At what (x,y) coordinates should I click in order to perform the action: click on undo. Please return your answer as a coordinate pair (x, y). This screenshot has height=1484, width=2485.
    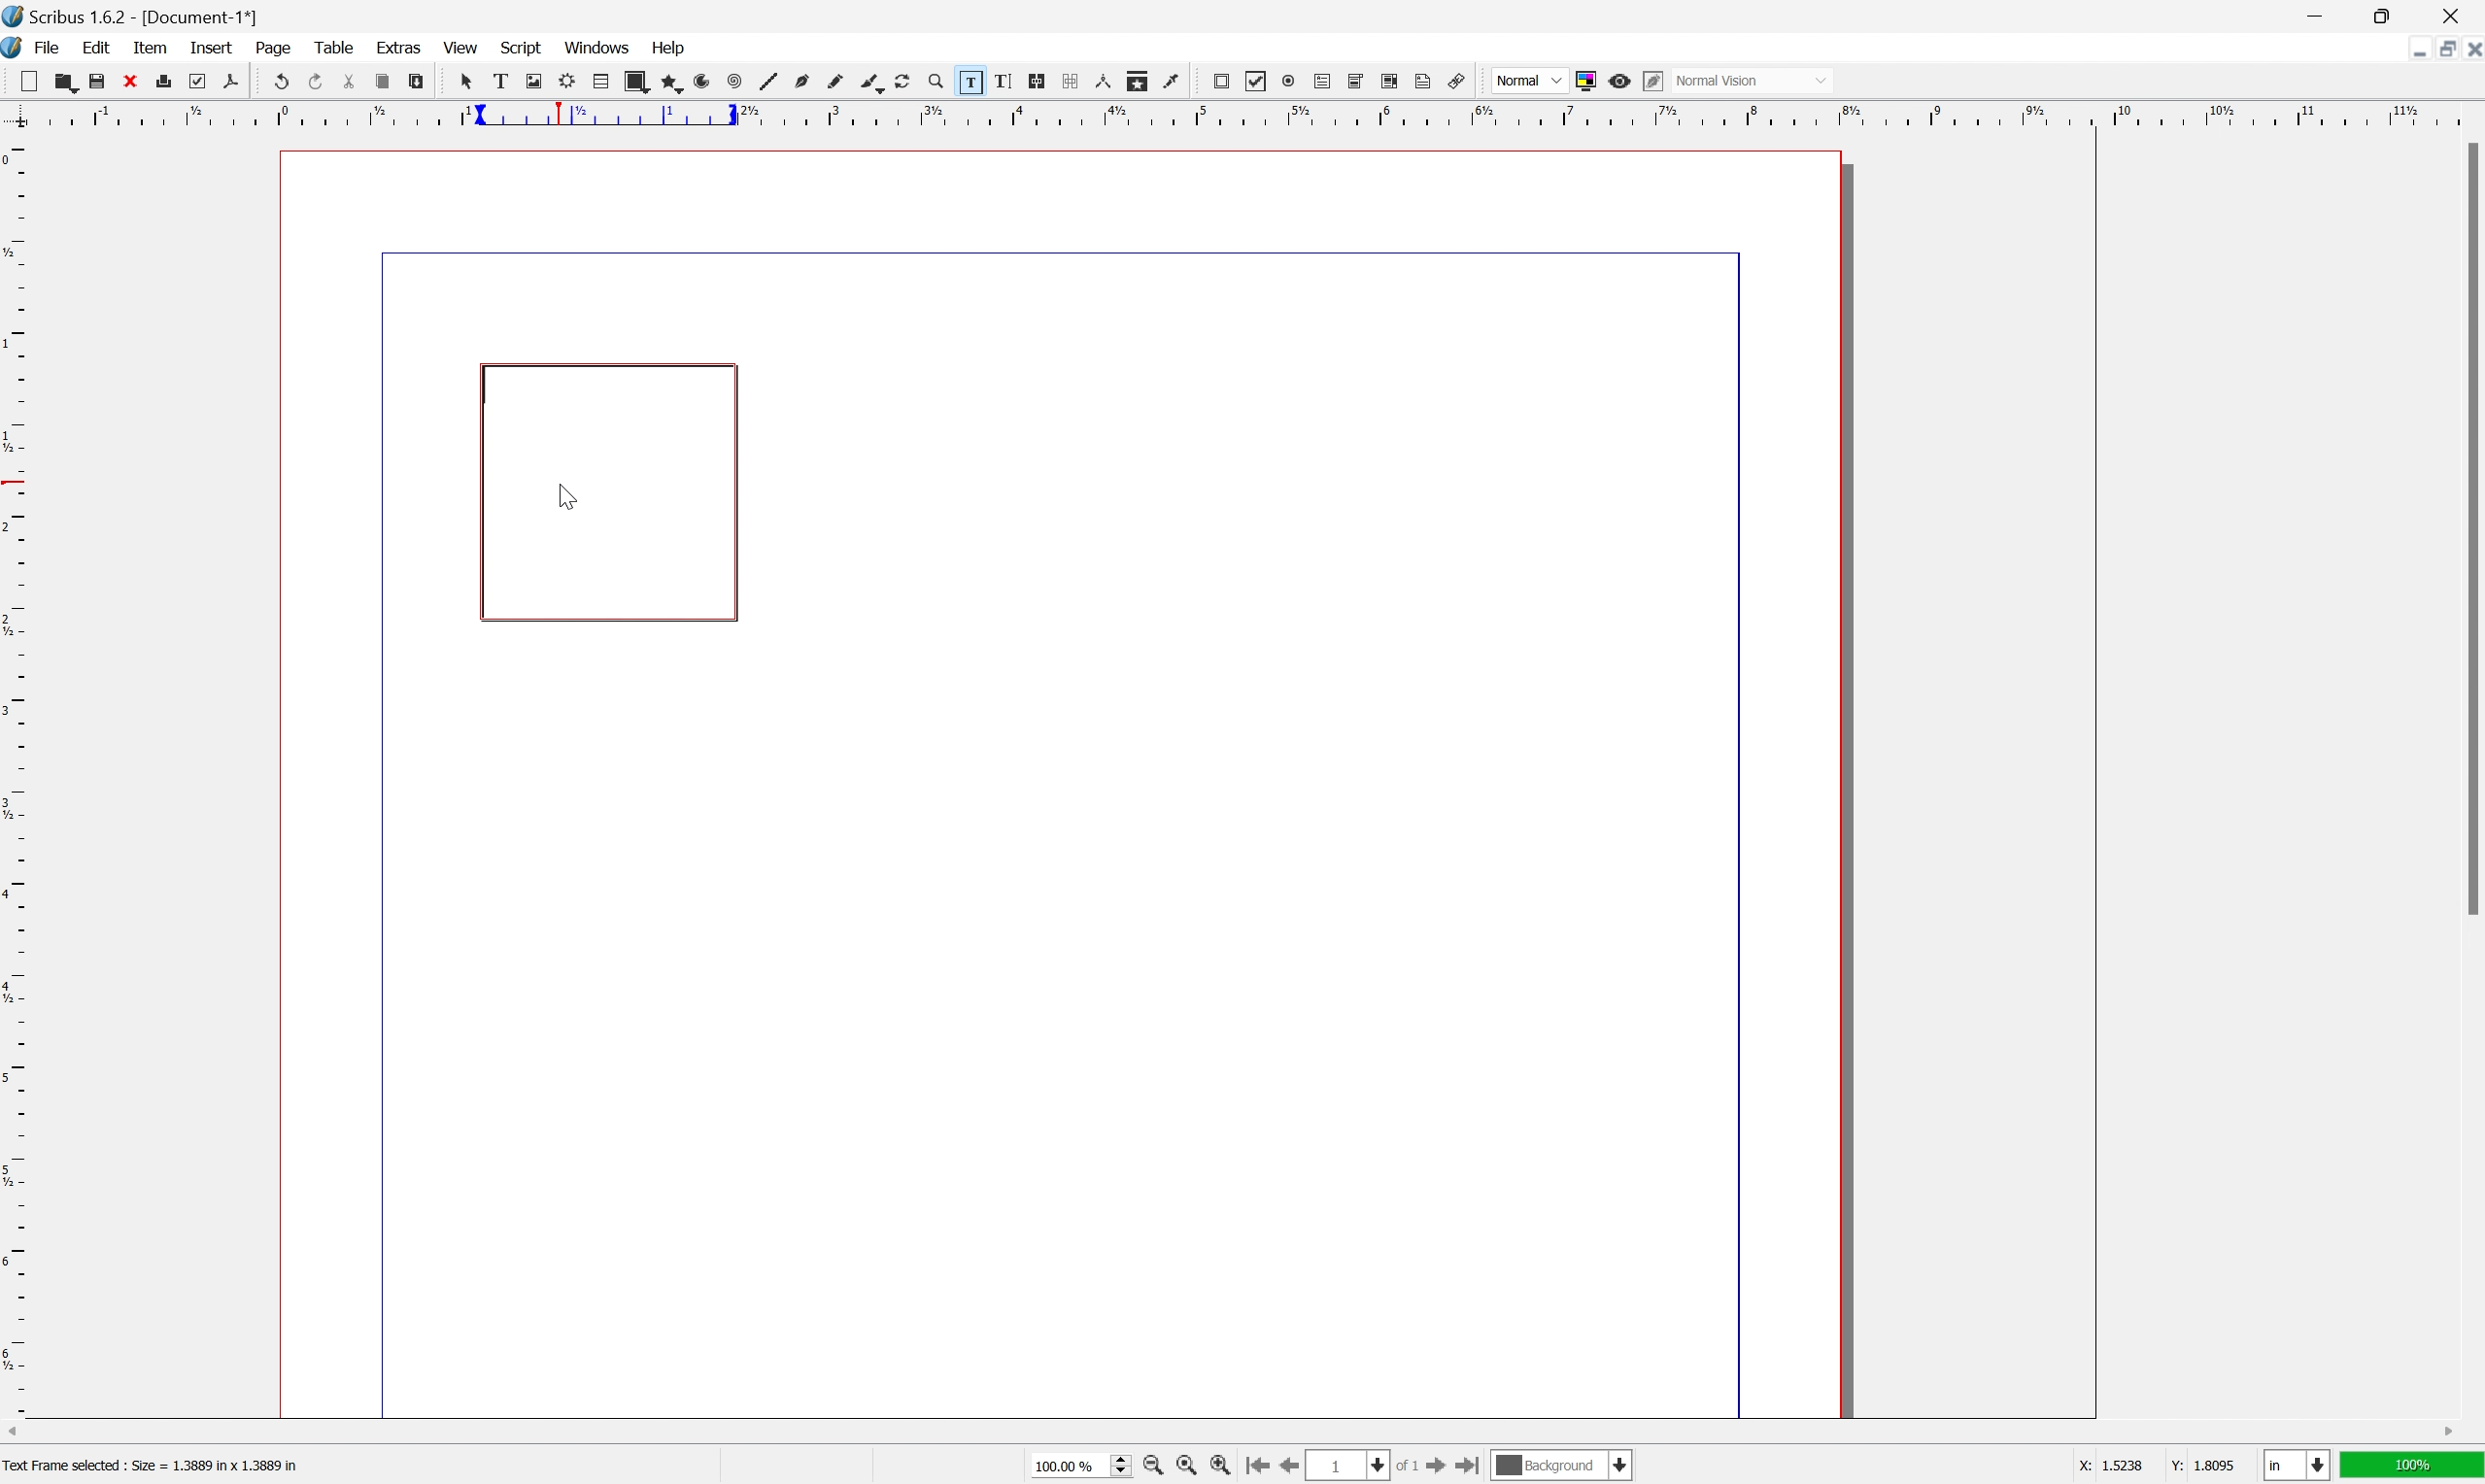
    Looking at the image, I should click on (282, 83).